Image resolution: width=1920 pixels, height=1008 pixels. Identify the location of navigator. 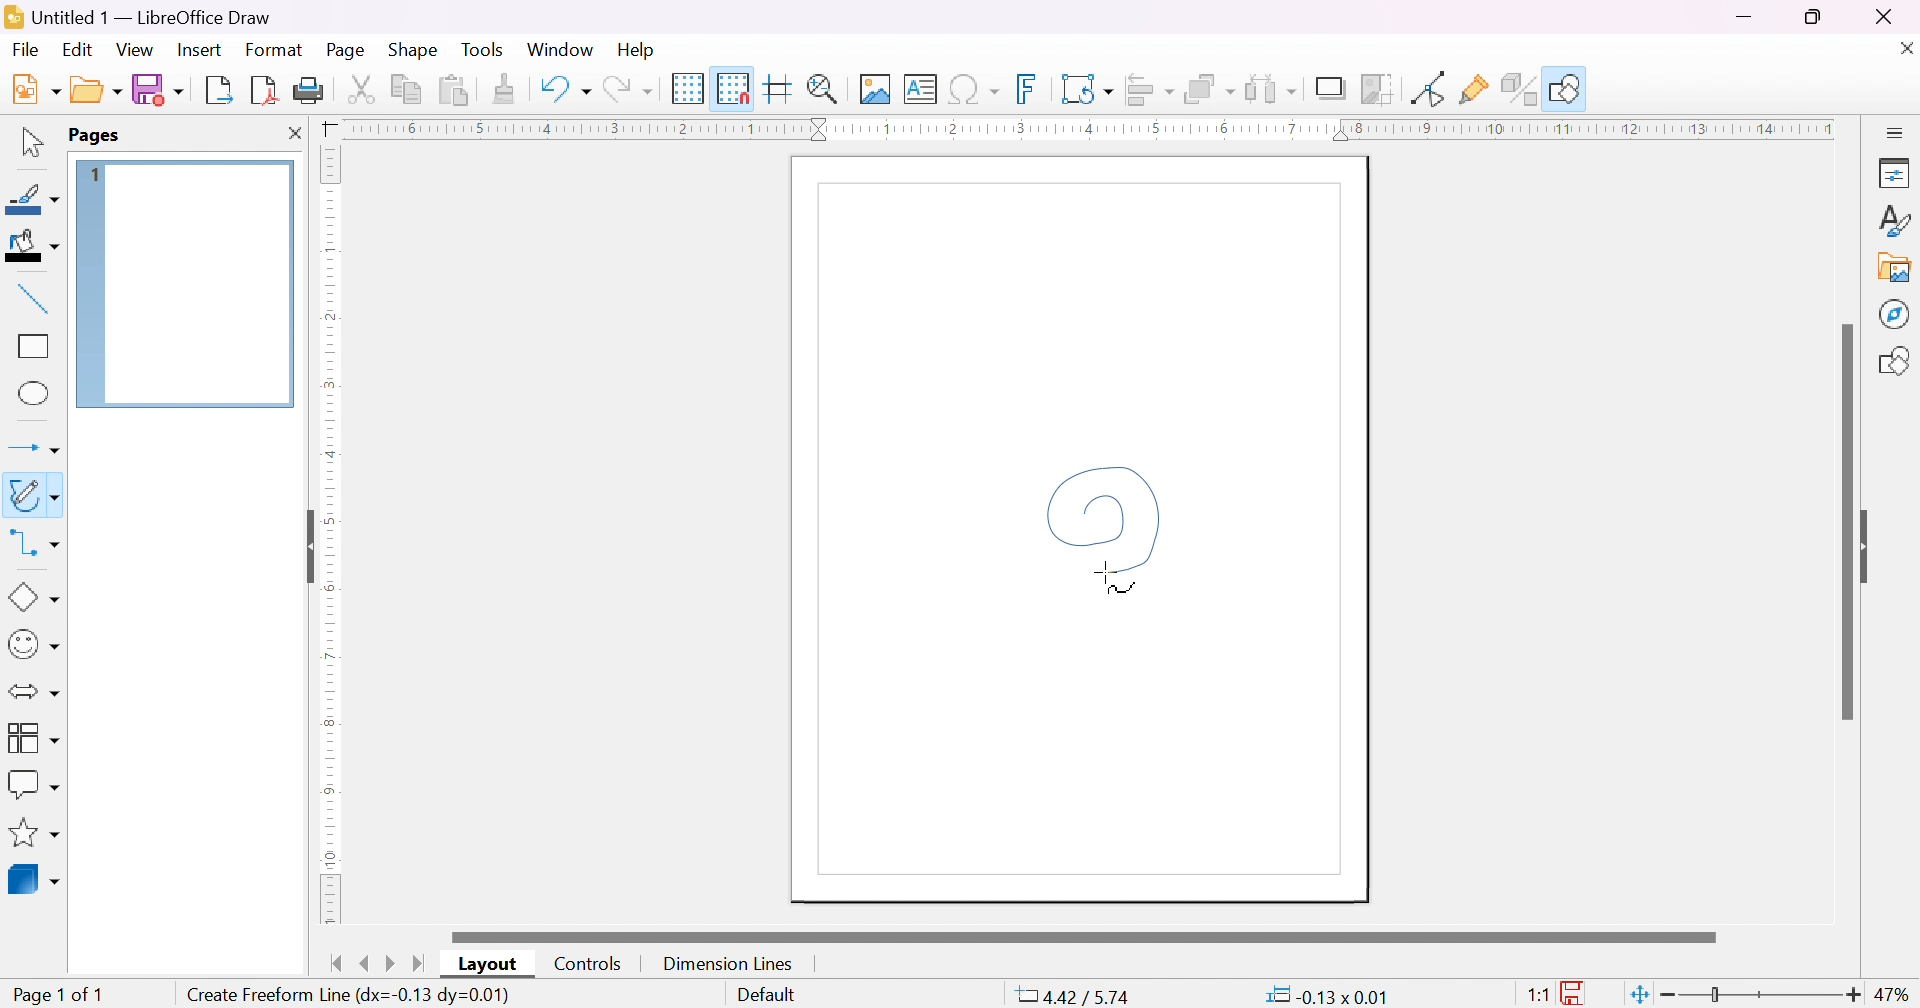
(1896, 314).